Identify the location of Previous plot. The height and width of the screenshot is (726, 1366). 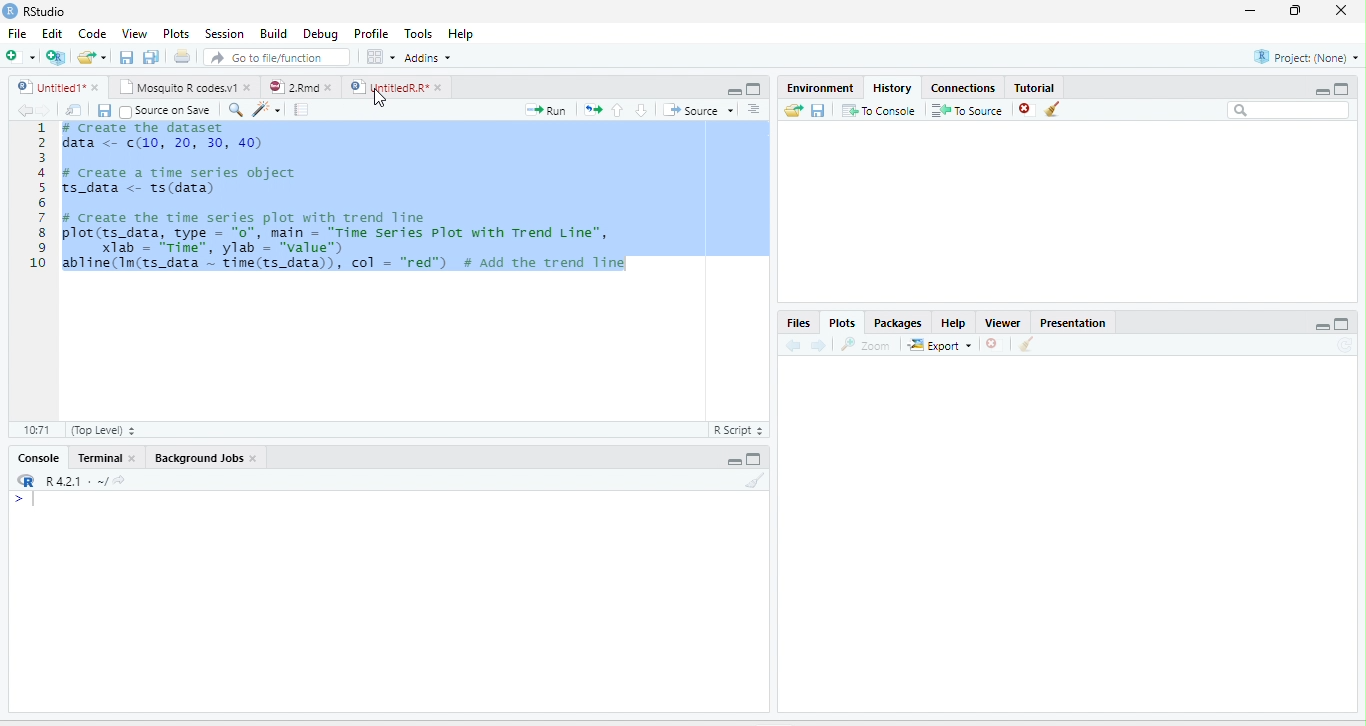
(793, 344).